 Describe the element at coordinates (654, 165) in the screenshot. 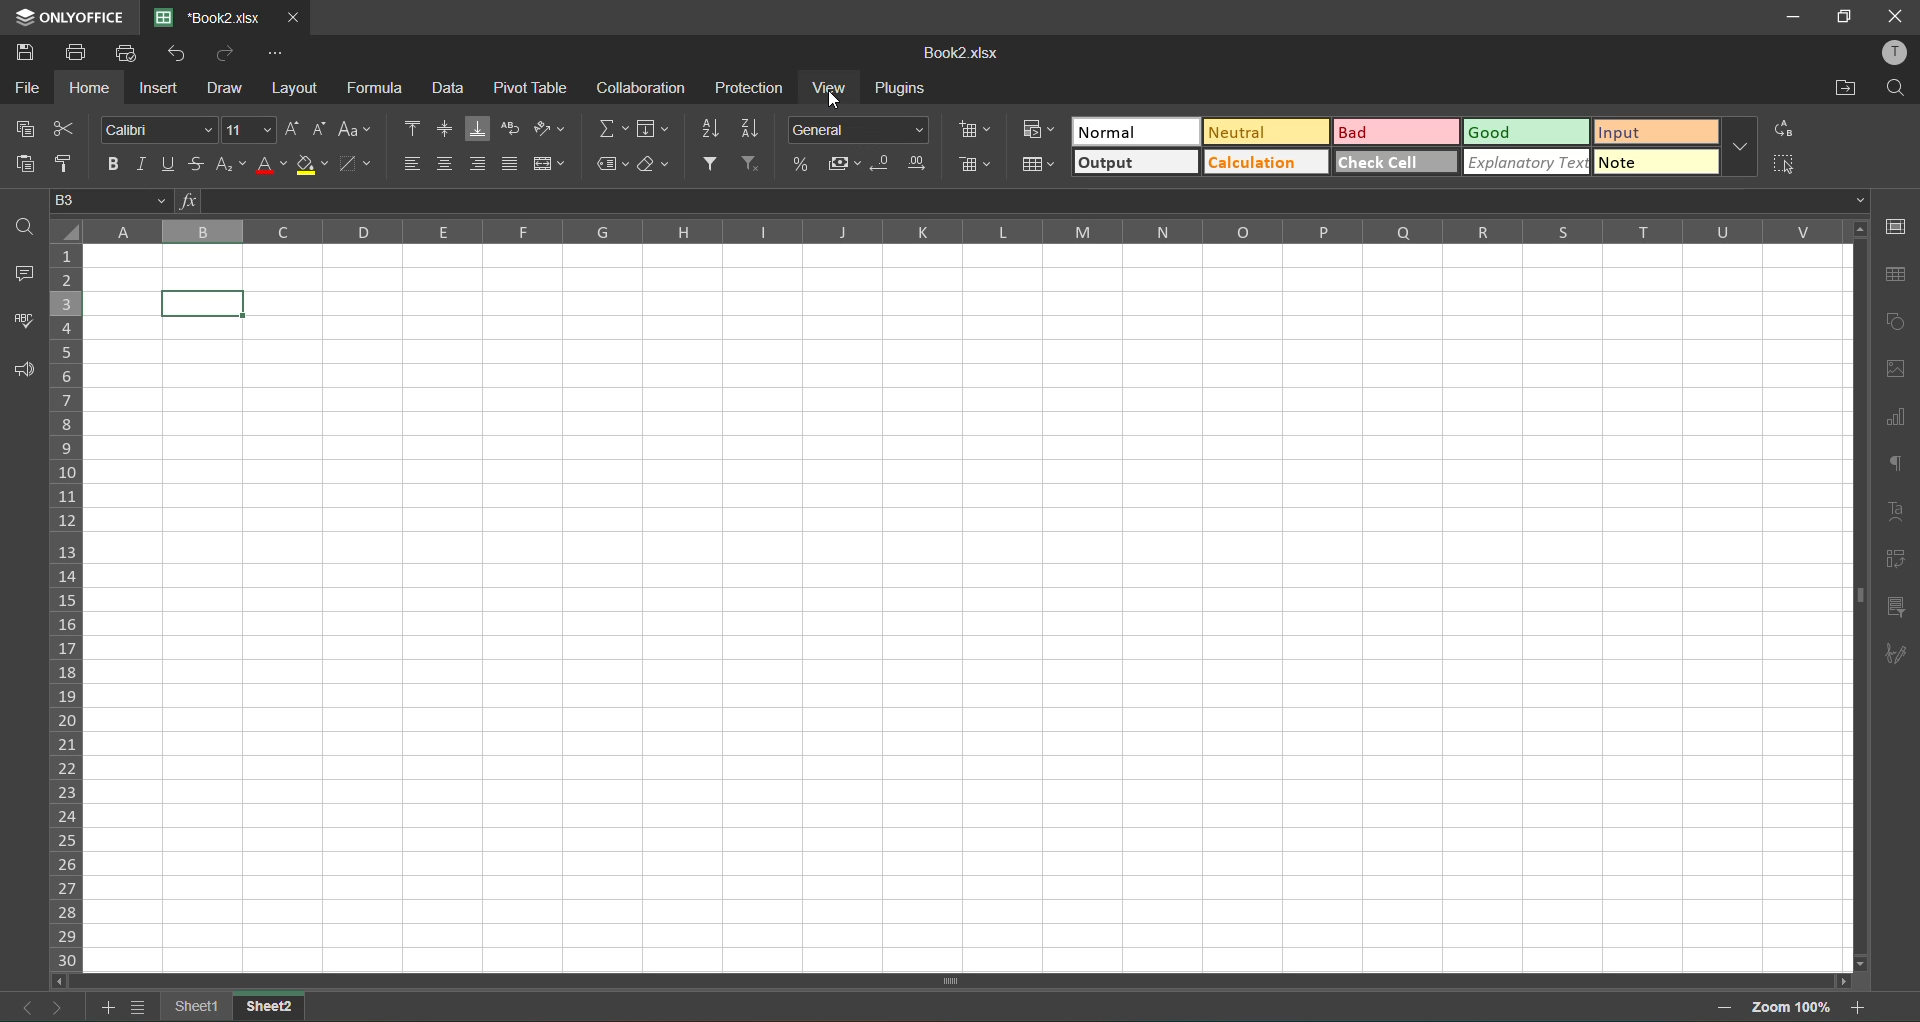

I see `clear` at that location.